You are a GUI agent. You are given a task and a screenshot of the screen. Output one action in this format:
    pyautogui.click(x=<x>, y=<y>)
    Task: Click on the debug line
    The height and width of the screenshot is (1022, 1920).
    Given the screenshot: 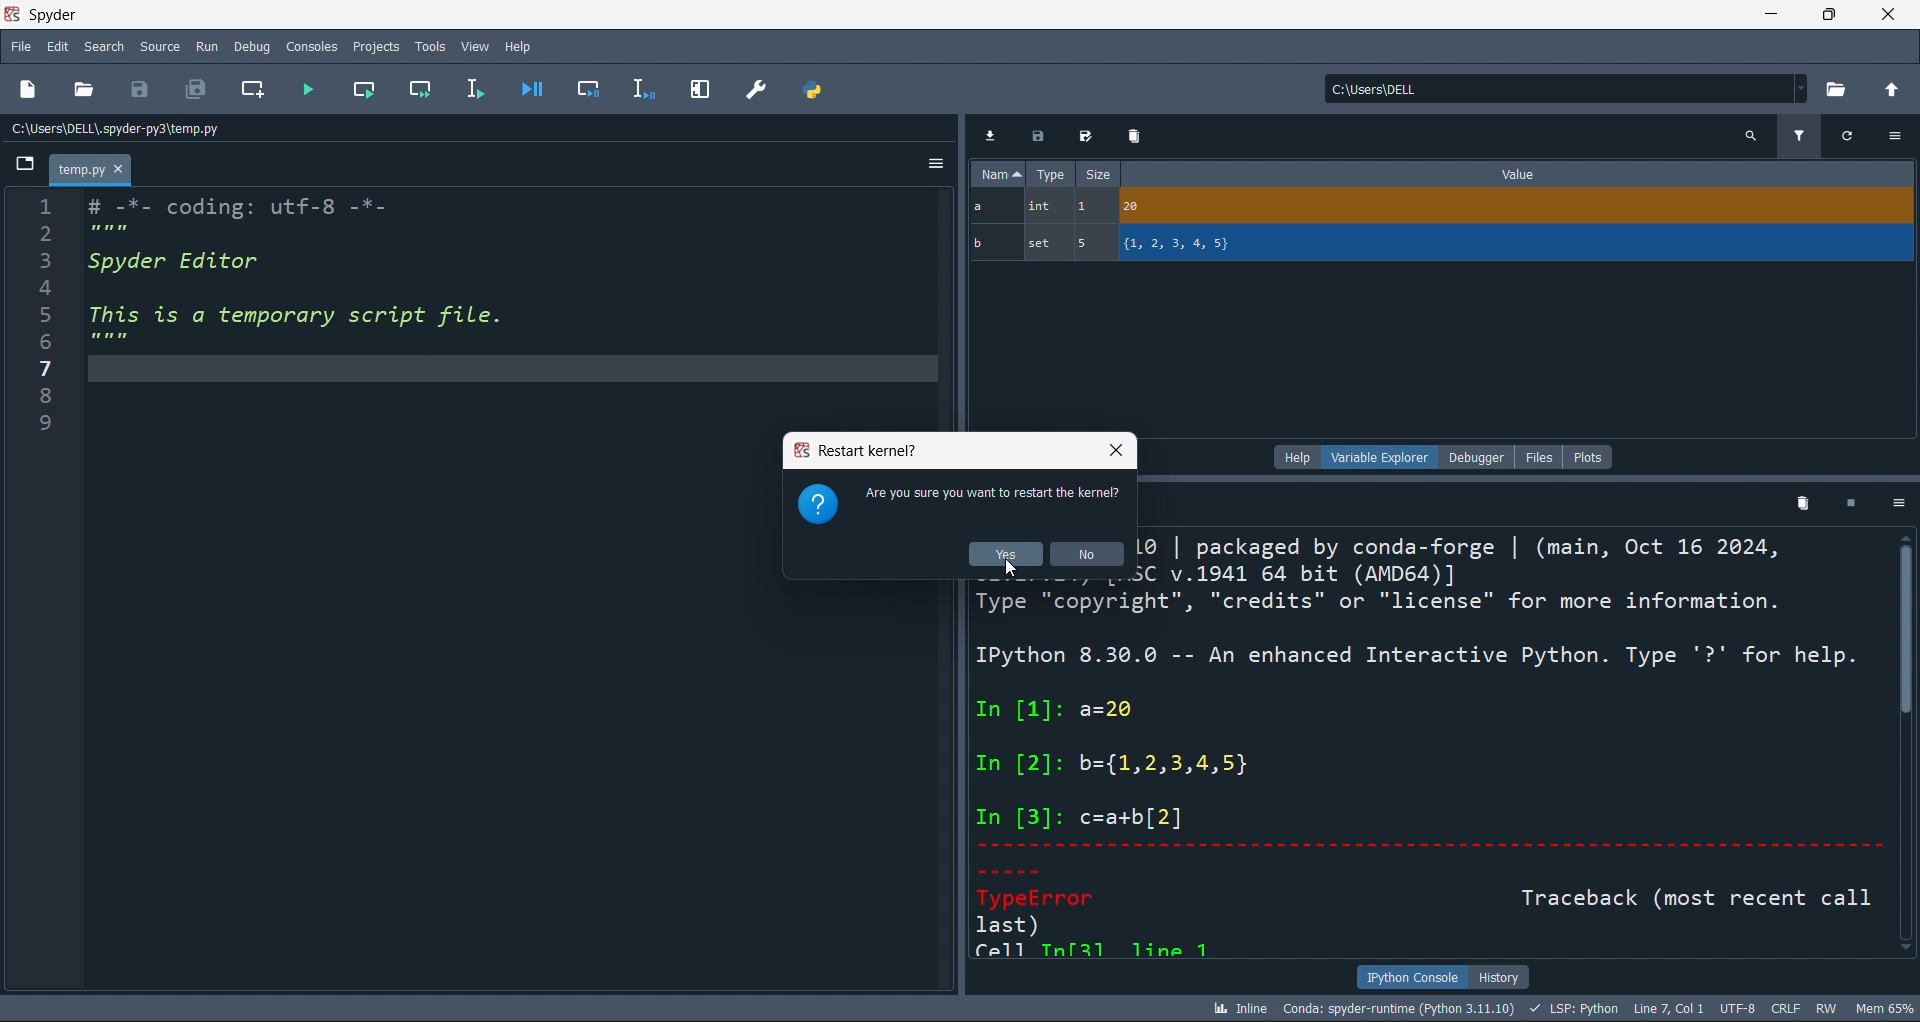 What is the action you would take?
    pyautogui.click(x=642, y=88)
    